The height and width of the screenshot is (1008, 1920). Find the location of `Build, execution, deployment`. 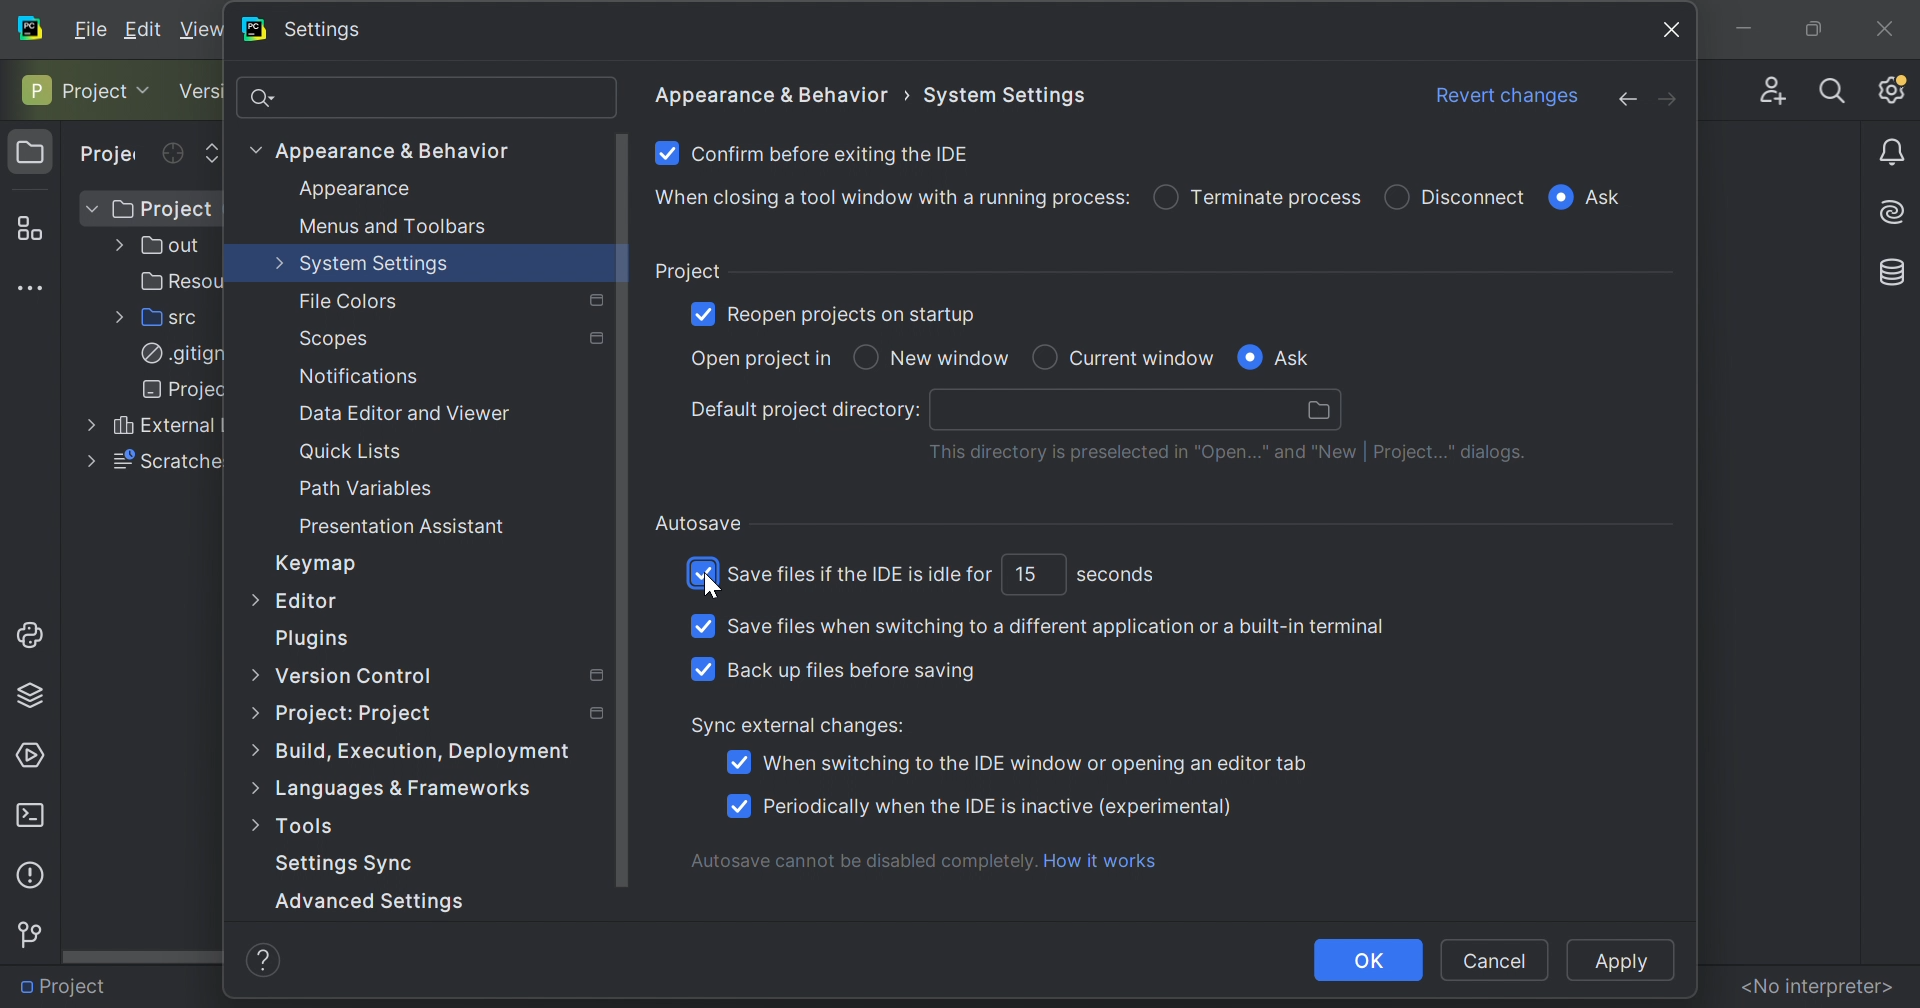

Build, execution, deployment is located at coordinates (435, 750).